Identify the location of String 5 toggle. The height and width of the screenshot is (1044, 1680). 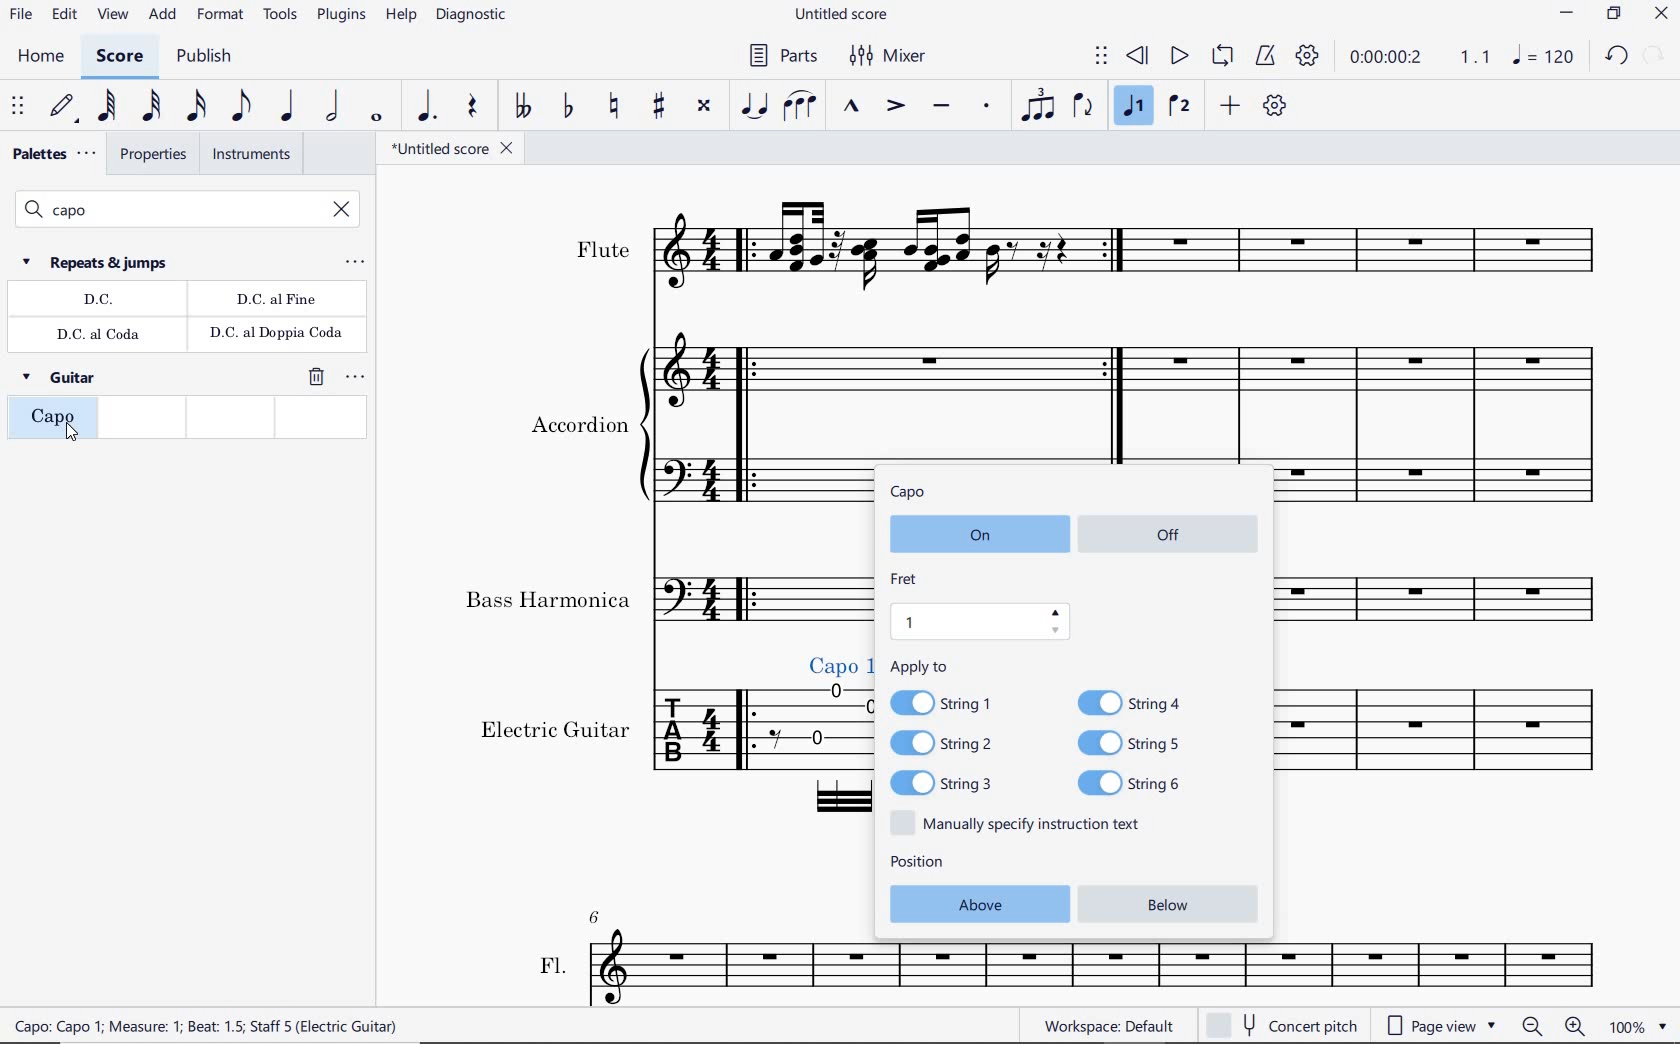
(1141, 742).